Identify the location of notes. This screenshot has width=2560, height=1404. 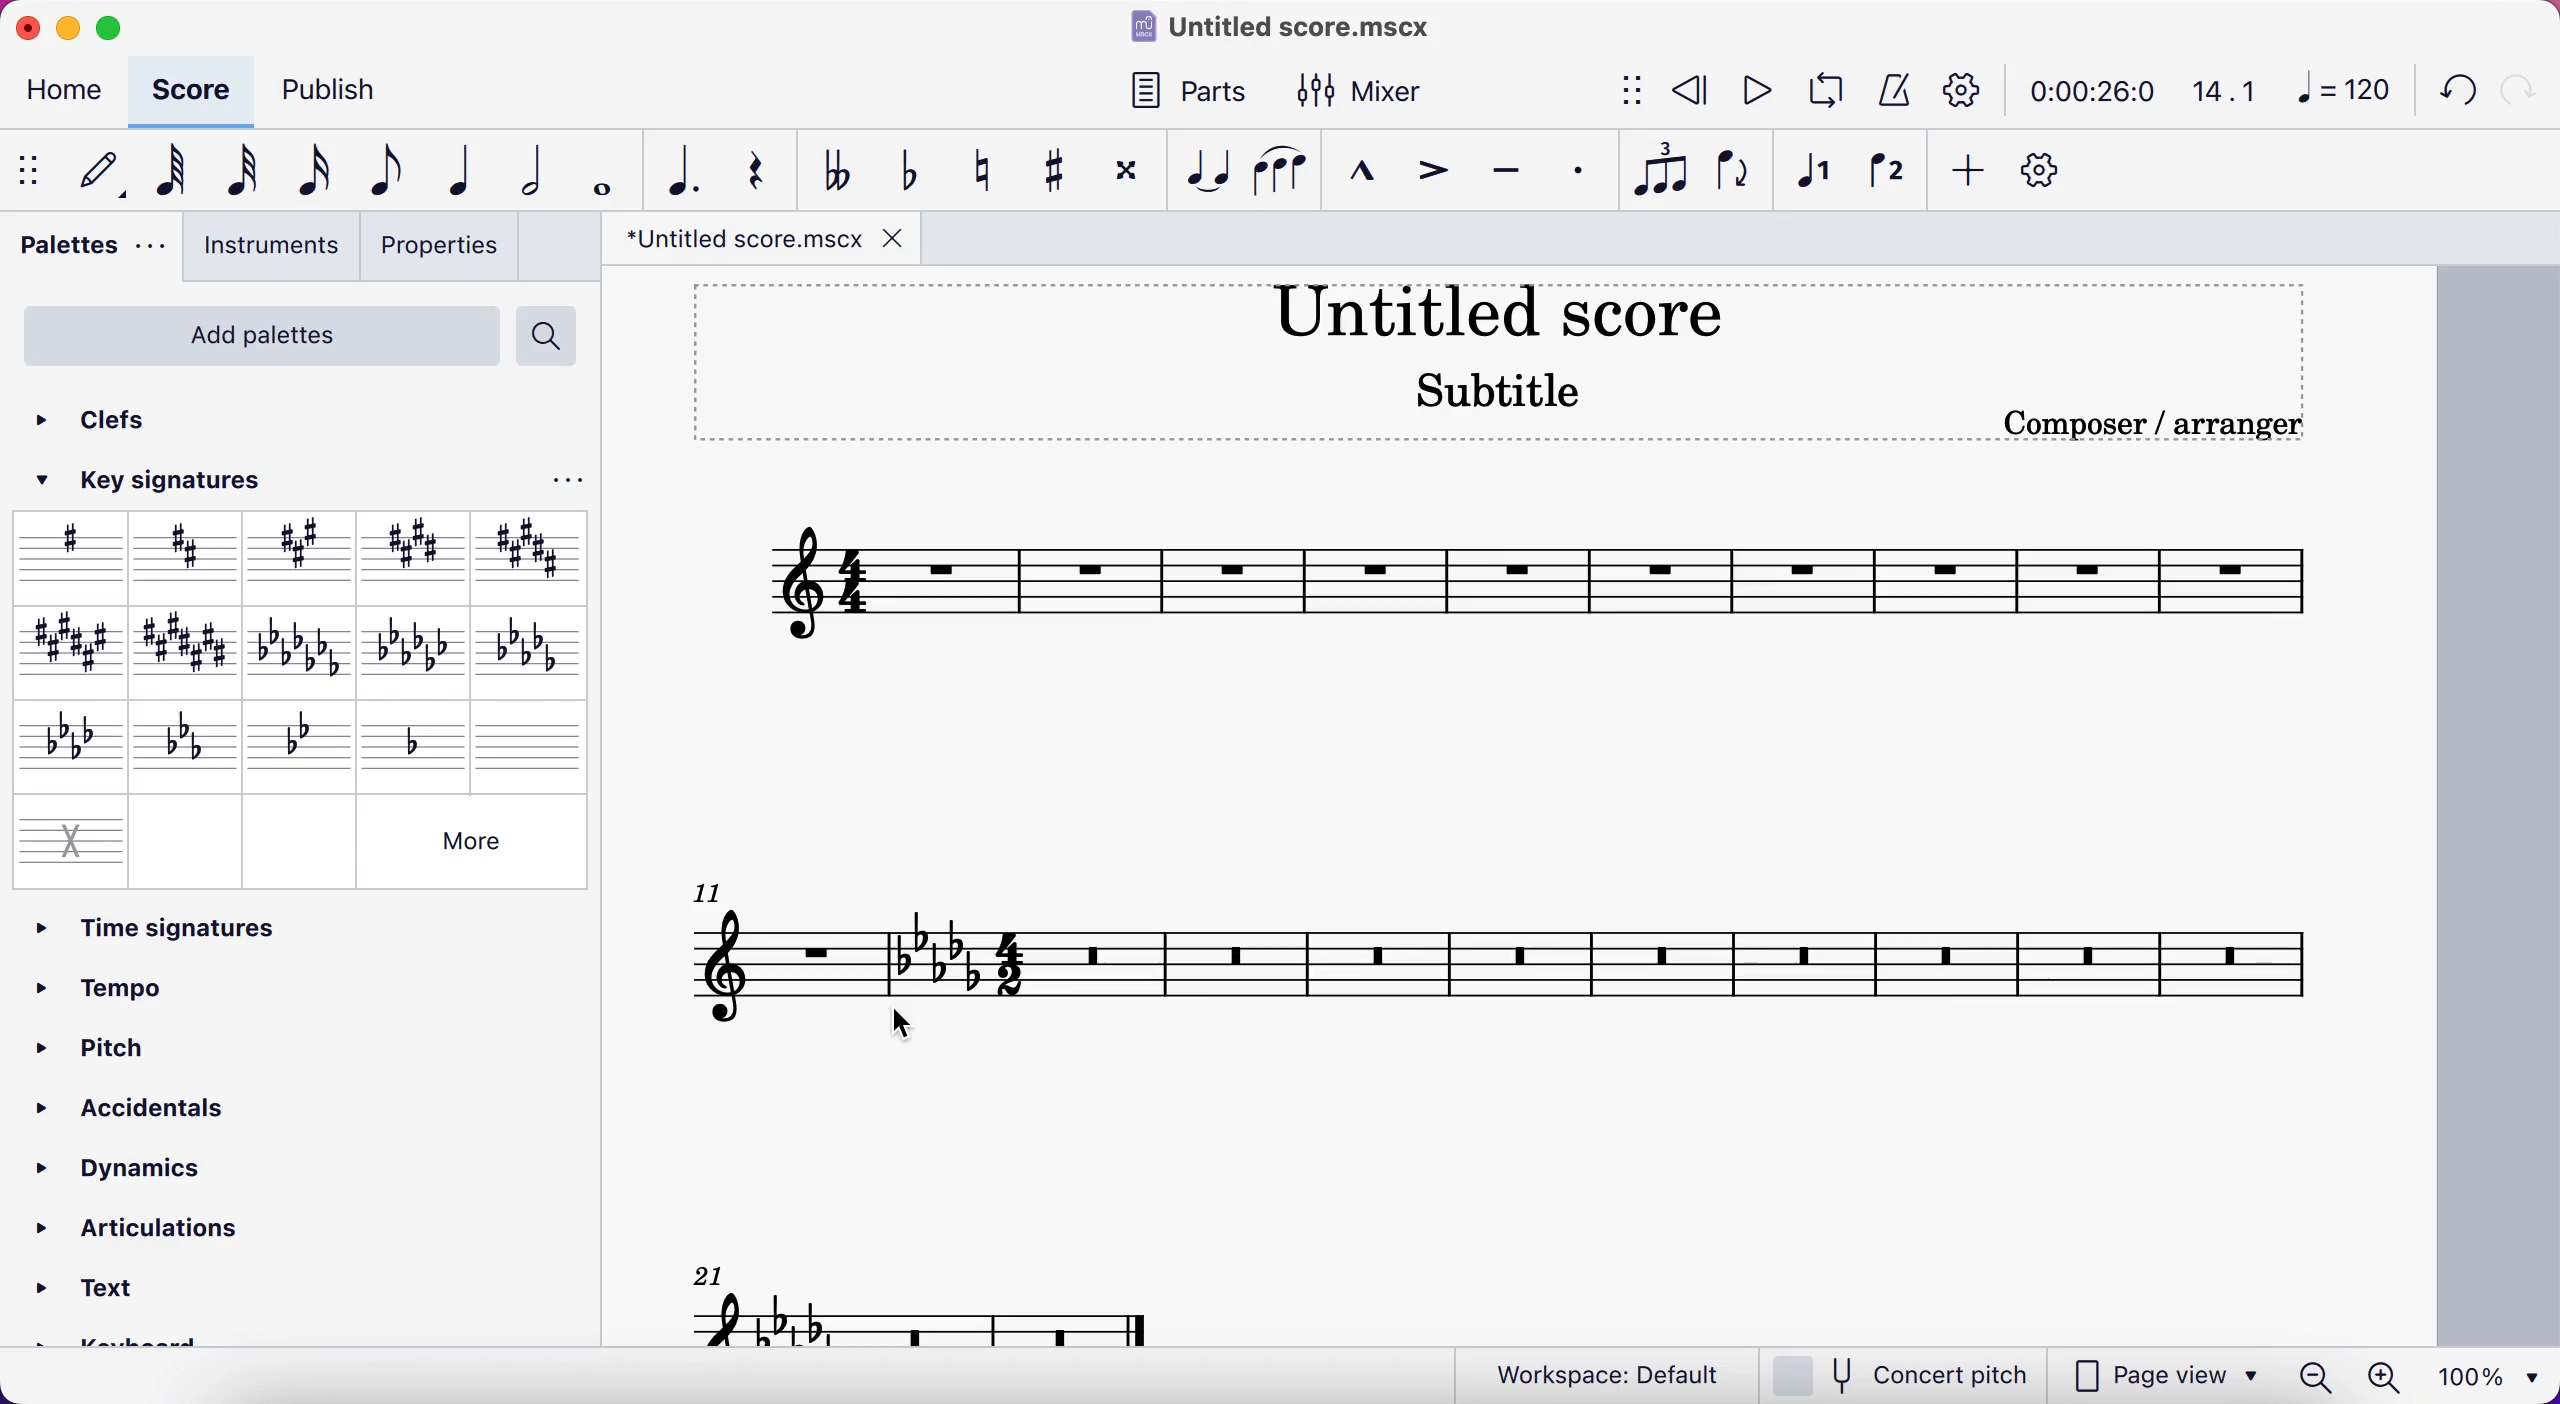
(935, 1302).